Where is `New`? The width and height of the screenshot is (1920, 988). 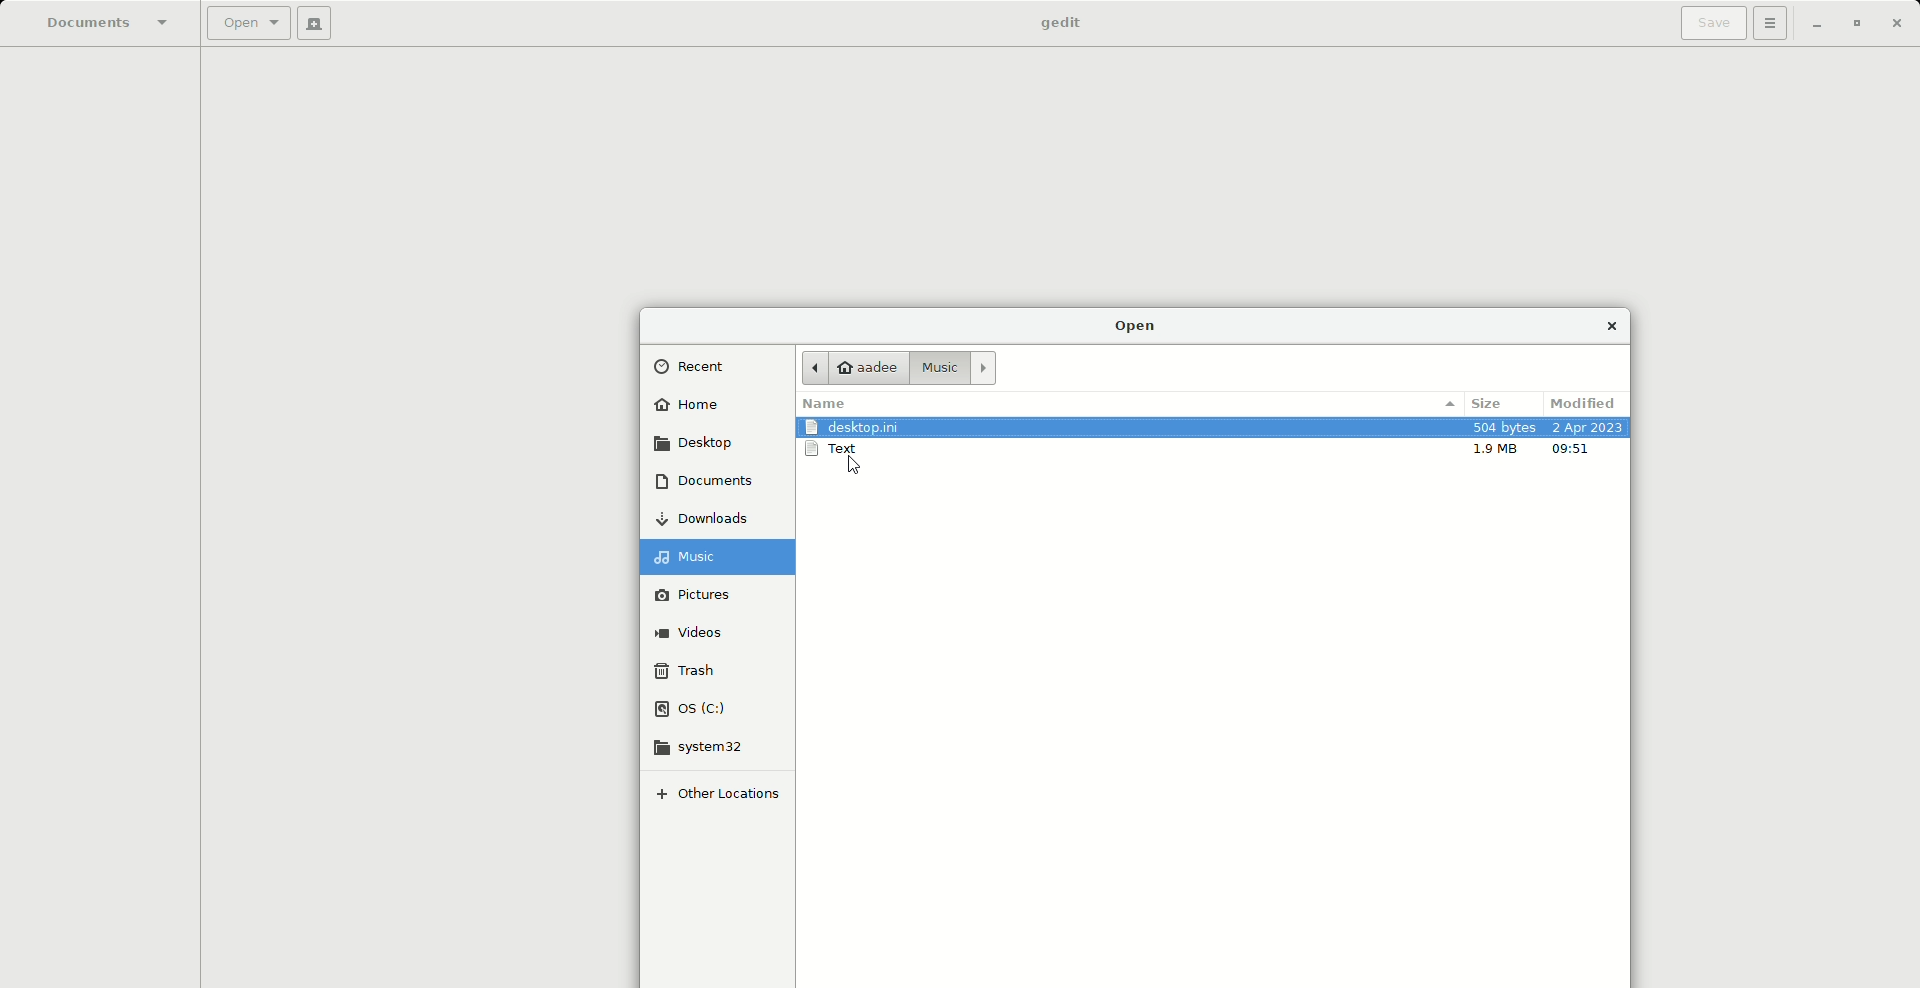
New is located at coordinates (320, 21).